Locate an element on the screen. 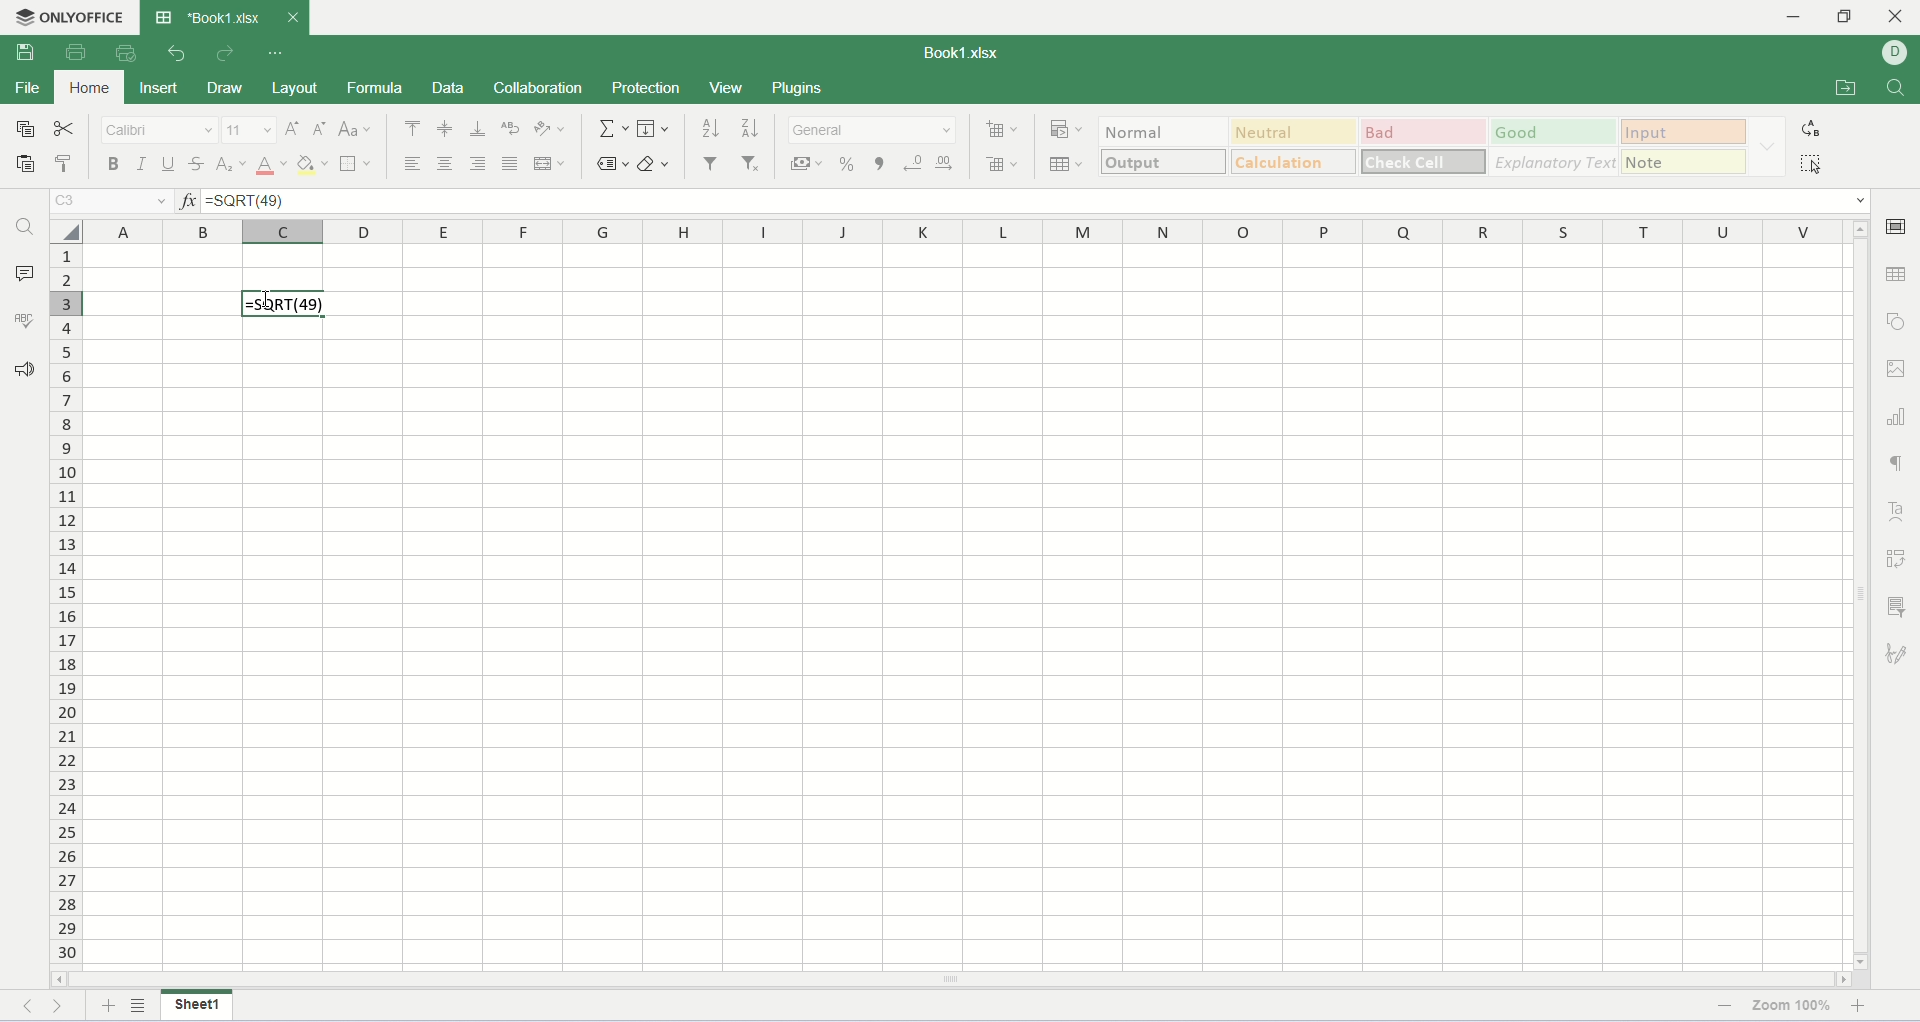  home is located at coordinates (86, 87).